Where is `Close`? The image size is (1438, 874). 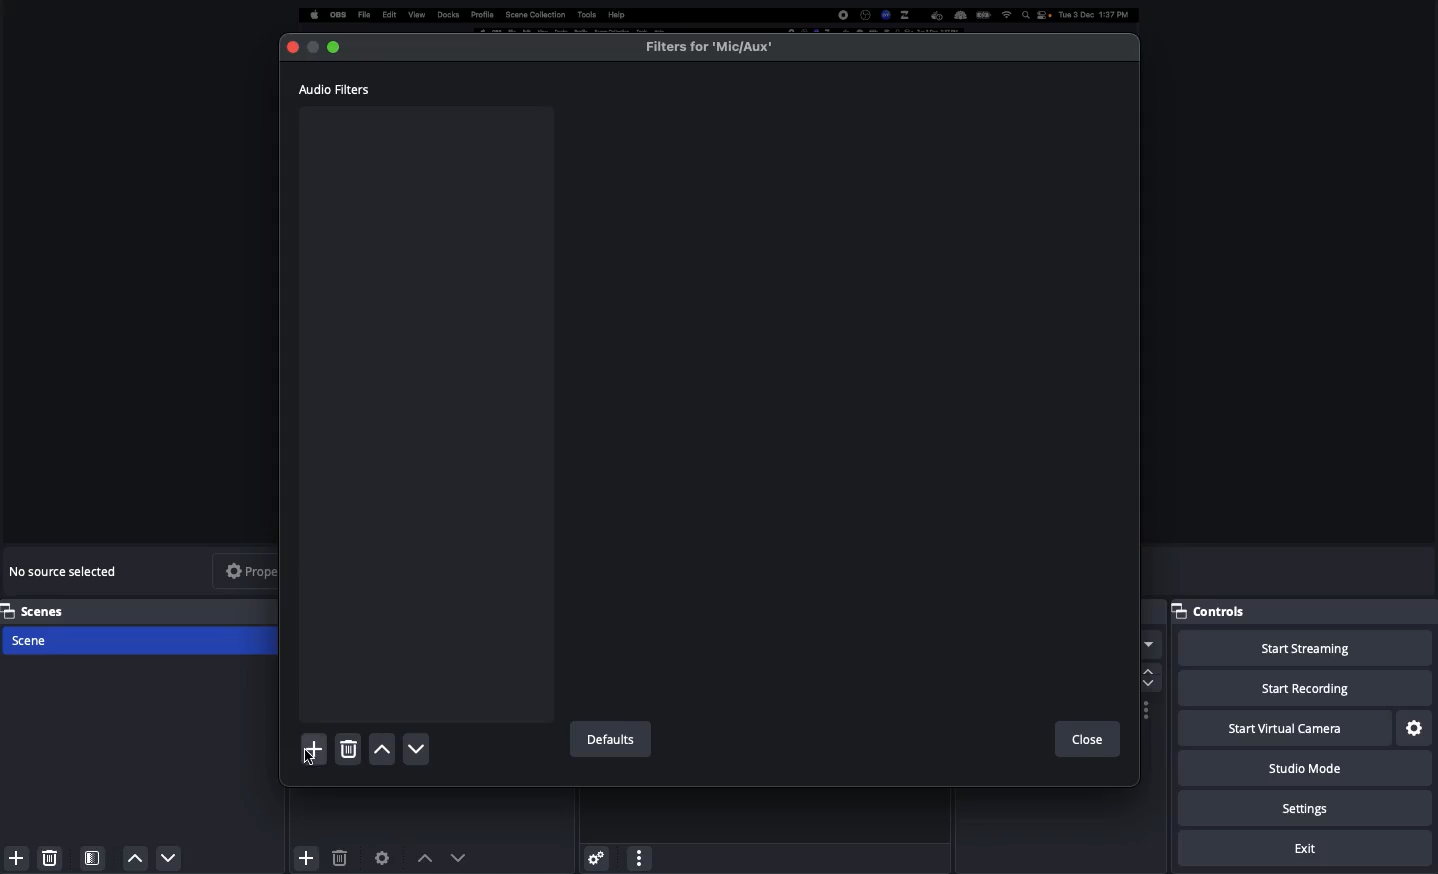
Close is located at coordinates (1086, 740).